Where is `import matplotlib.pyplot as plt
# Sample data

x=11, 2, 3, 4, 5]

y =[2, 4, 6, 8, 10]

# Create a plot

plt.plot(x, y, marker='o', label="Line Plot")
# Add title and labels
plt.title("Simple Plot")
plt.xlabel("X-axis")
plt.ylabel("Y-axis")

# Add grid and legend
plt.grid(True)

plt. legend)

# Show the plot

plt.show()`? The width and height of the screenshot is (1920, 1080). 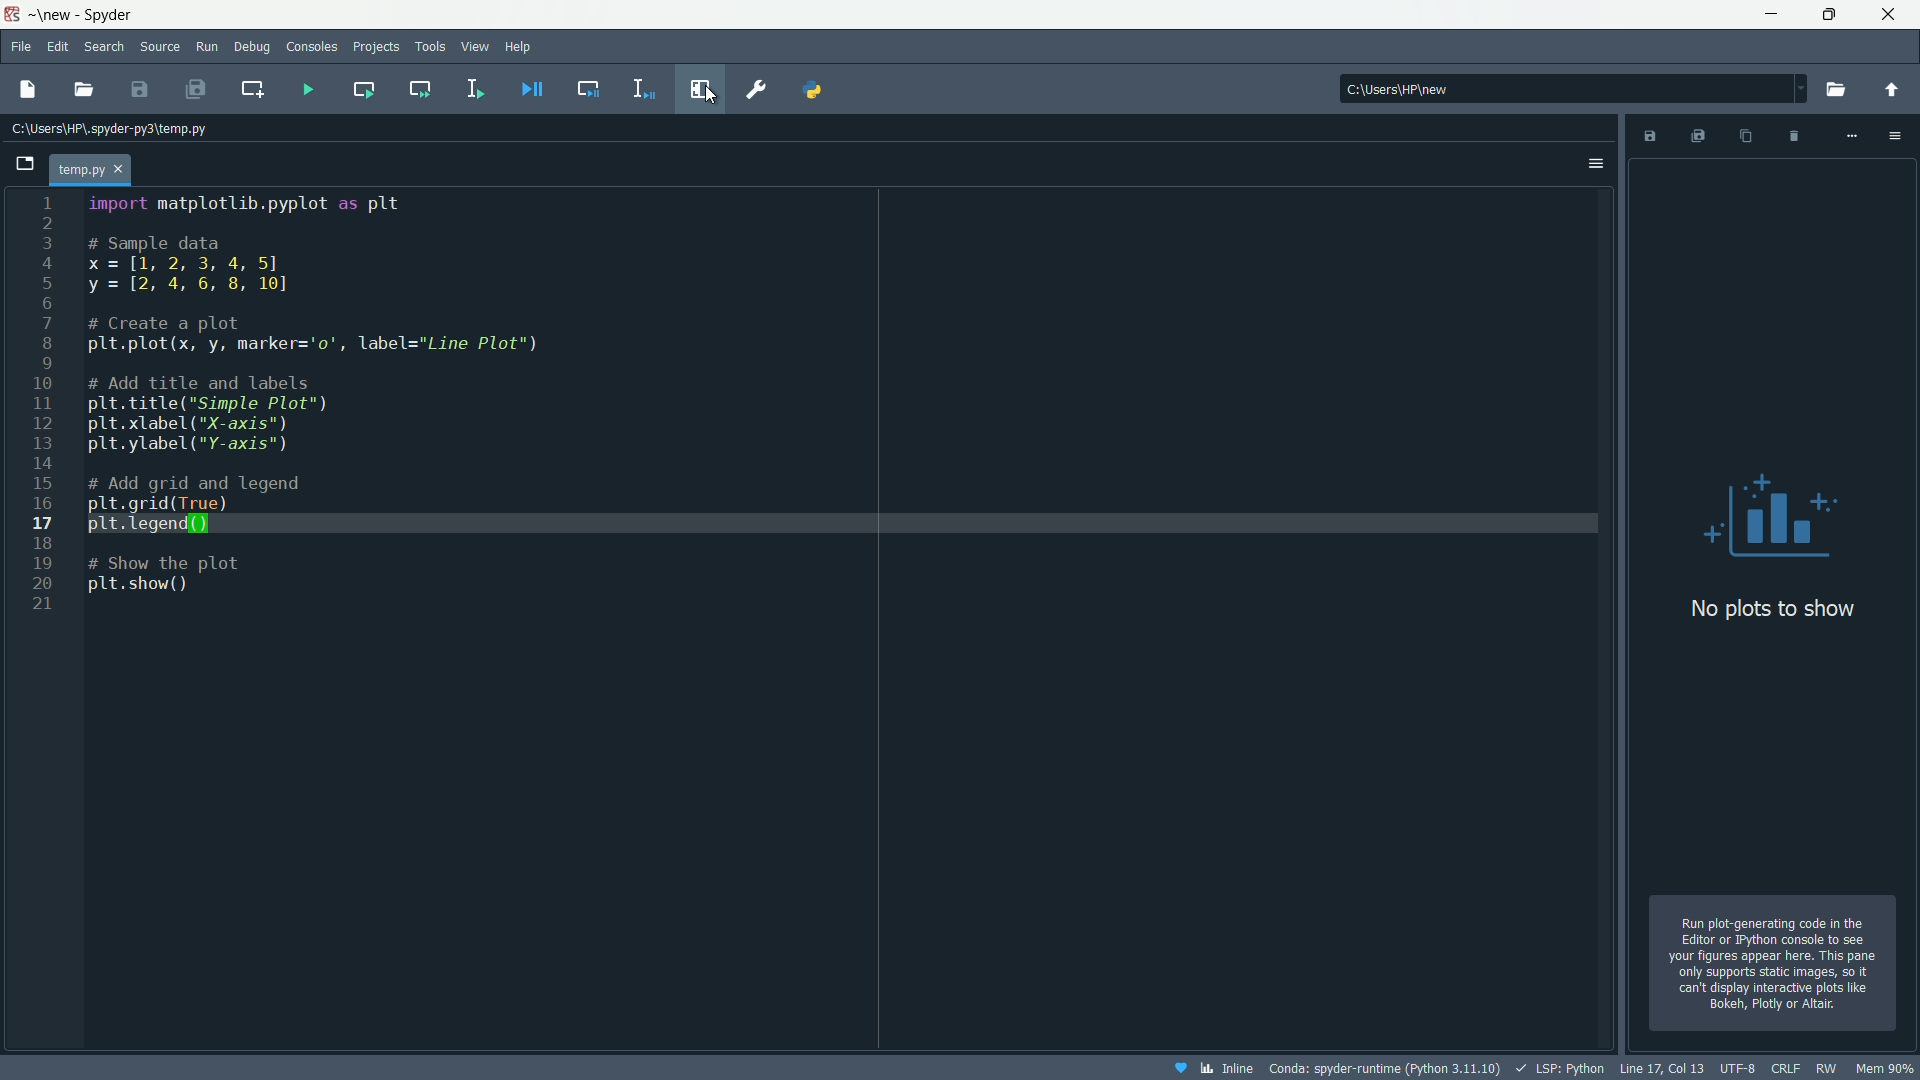
import matplotlib.pyplot as plt
# Sample data

x=11, 2, 3, 4, 5]

y =[2, 4, 6, 8, 10]

# Create a plot

plt.plot(x, y, marker='o', label="Line Plot")
# Add title and labels
plt.title("Simple Plot")
plt.xlabel("X-axis")
plt.ylabel("Y-axis")

# Add grid and legend
plt.grid(True)

plt. legend)

# Show the plot

plt.show() is located at coordinates (328, 416).